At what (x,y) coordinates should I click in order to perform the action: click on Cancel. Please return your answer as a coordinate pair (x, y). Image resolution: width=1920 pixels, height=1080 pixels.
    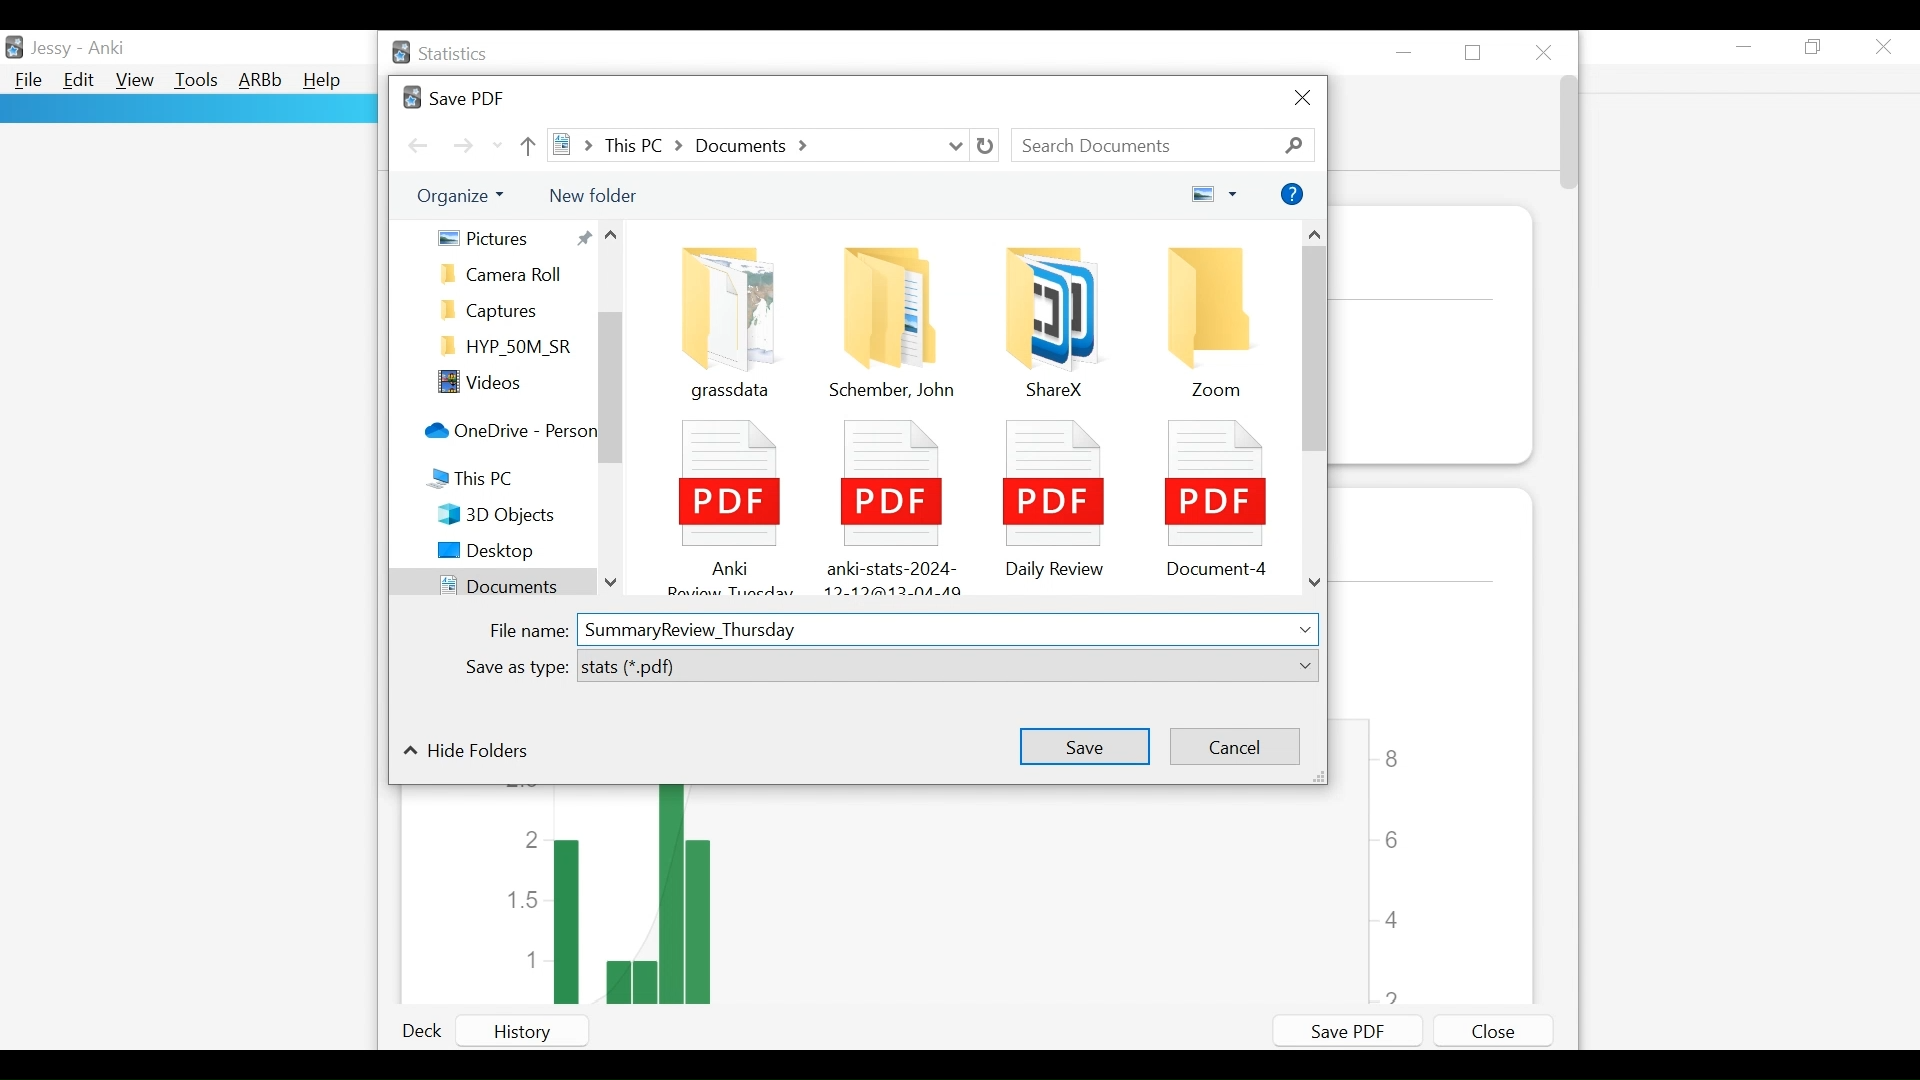
    Looking at the image, I should click on (1232, 747).